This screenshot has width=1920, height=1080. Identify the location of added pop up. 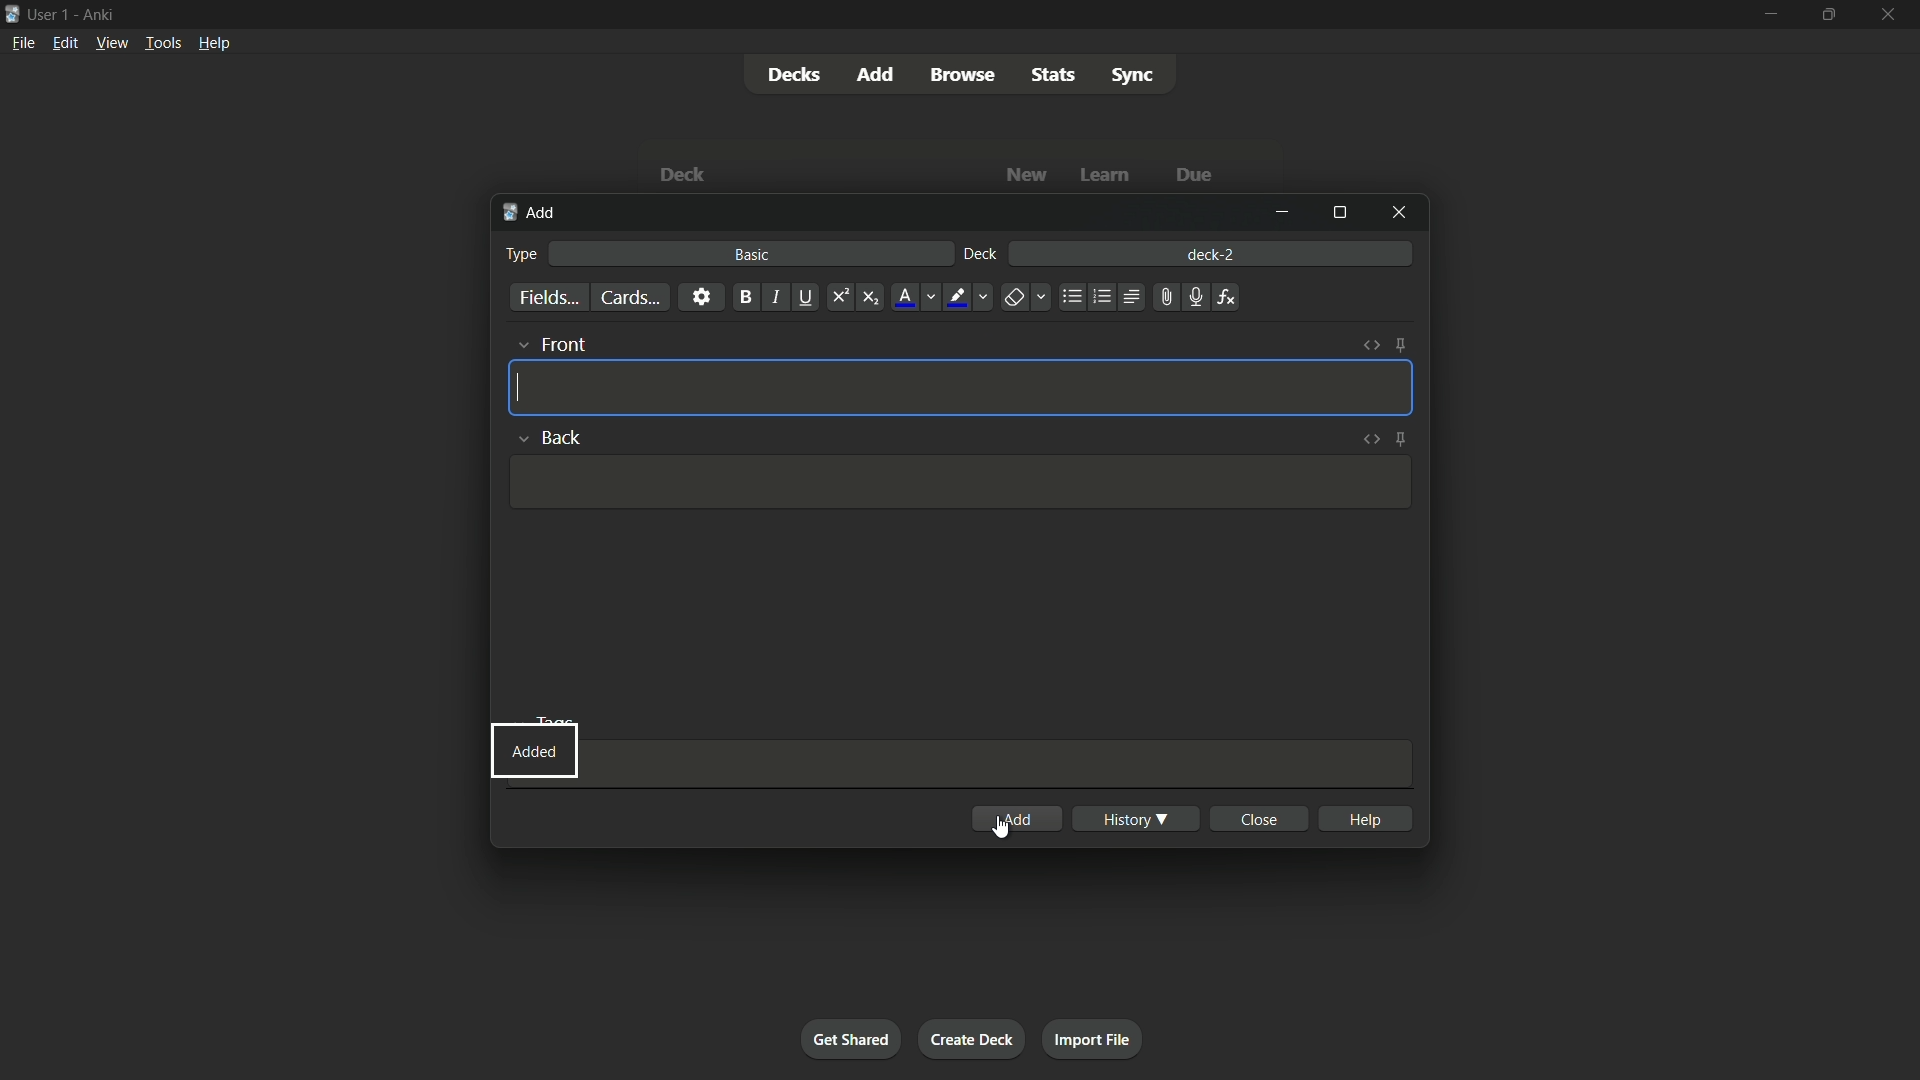
(533, 750).